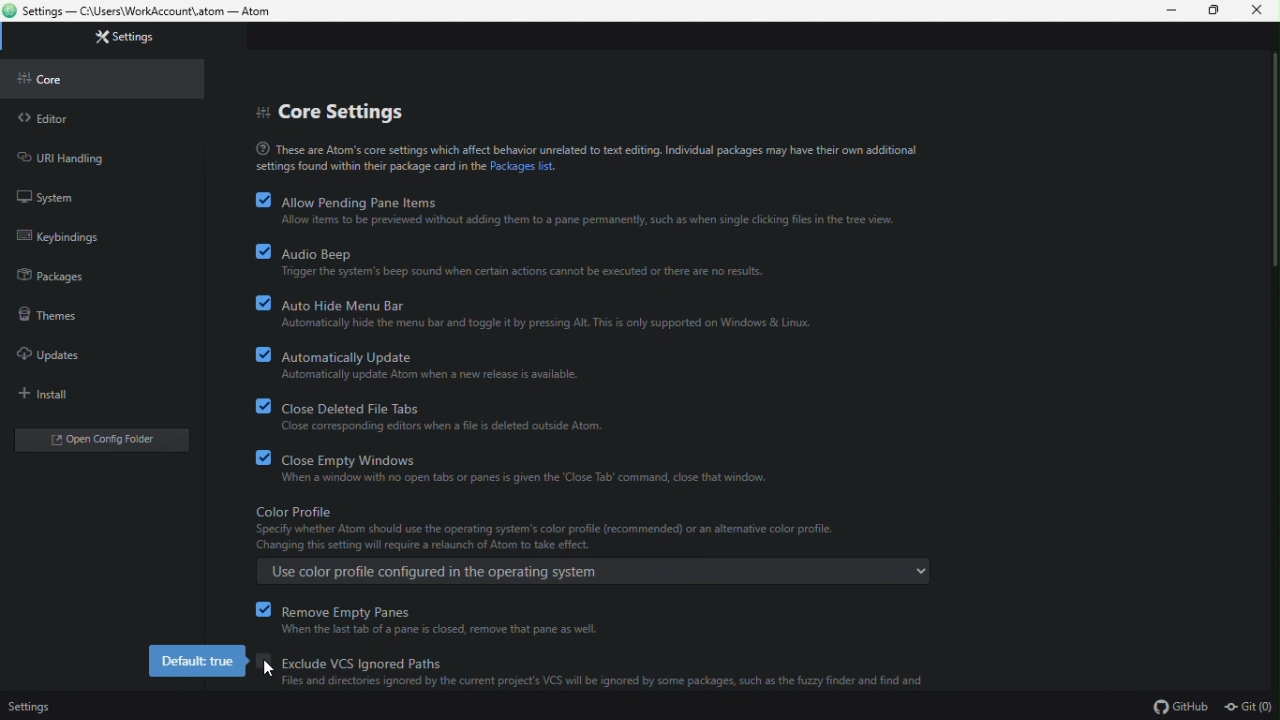 This screenshot has height=720, width=1280. Describe the element at coordinates (105, 77) in the screenshot. I see `Core` at that location.